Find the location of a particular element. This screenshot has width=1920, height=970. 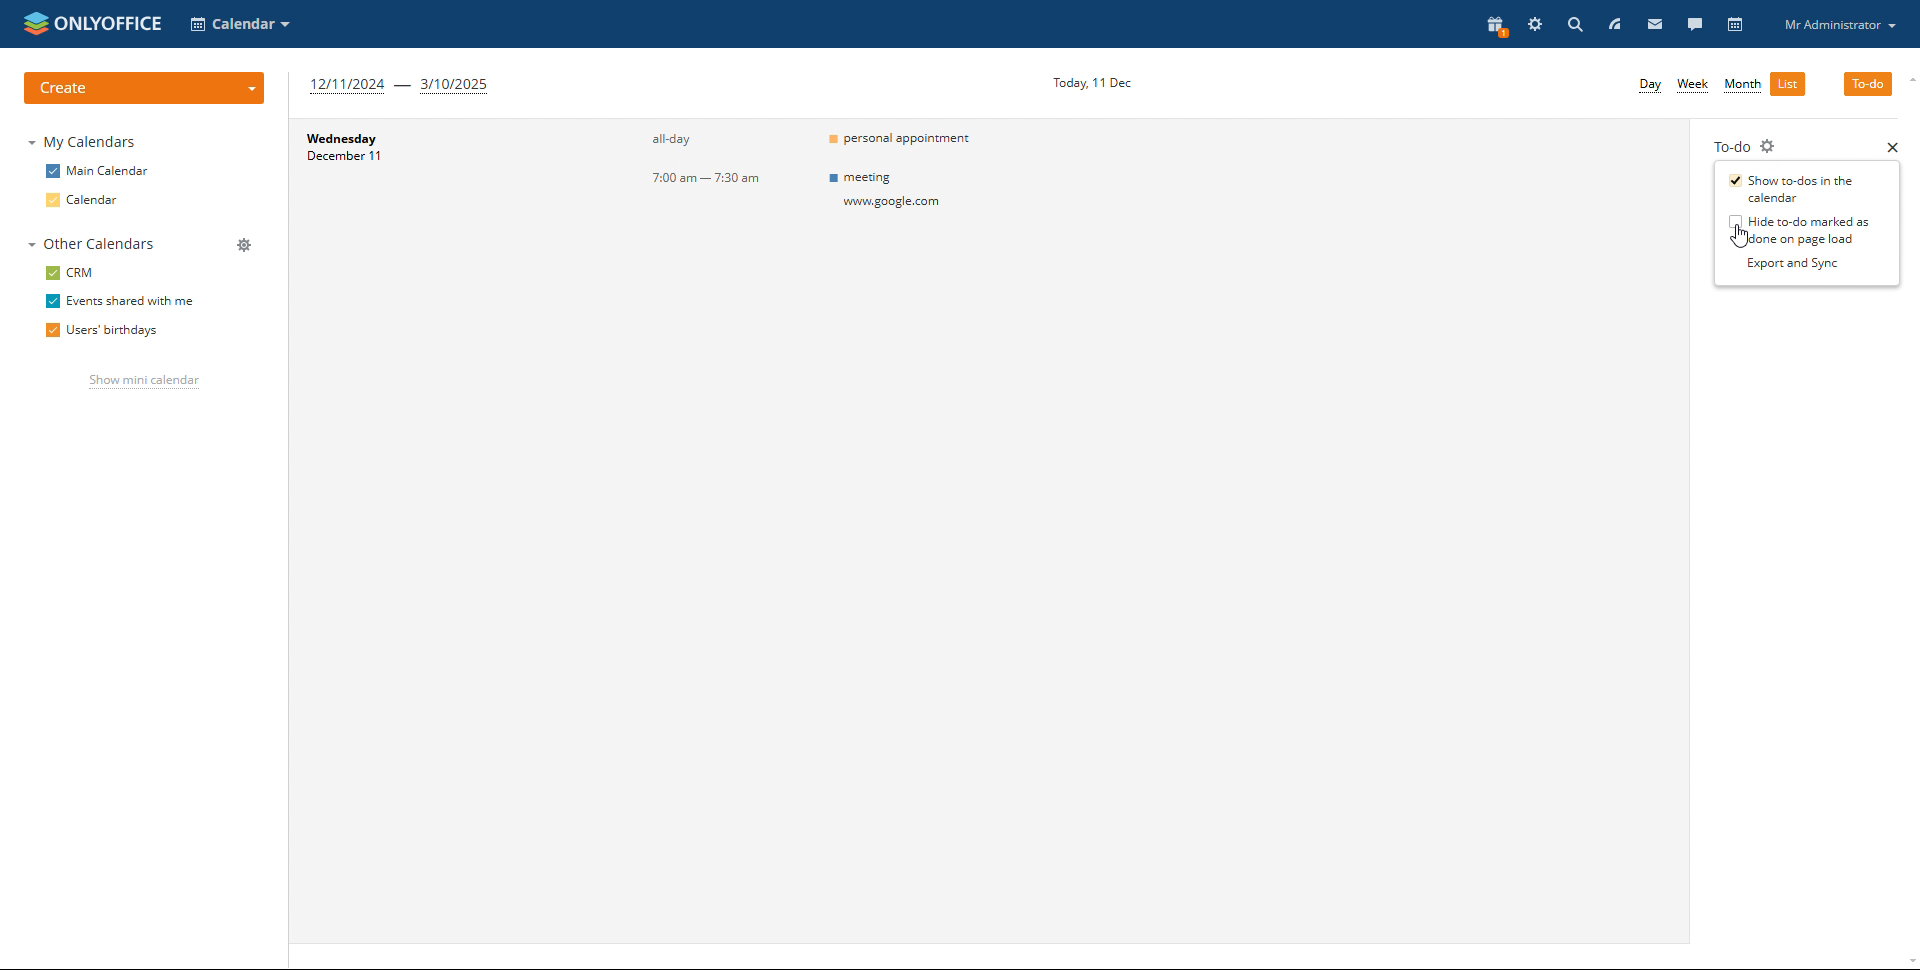

settings is located at coordinates (1536, 25).